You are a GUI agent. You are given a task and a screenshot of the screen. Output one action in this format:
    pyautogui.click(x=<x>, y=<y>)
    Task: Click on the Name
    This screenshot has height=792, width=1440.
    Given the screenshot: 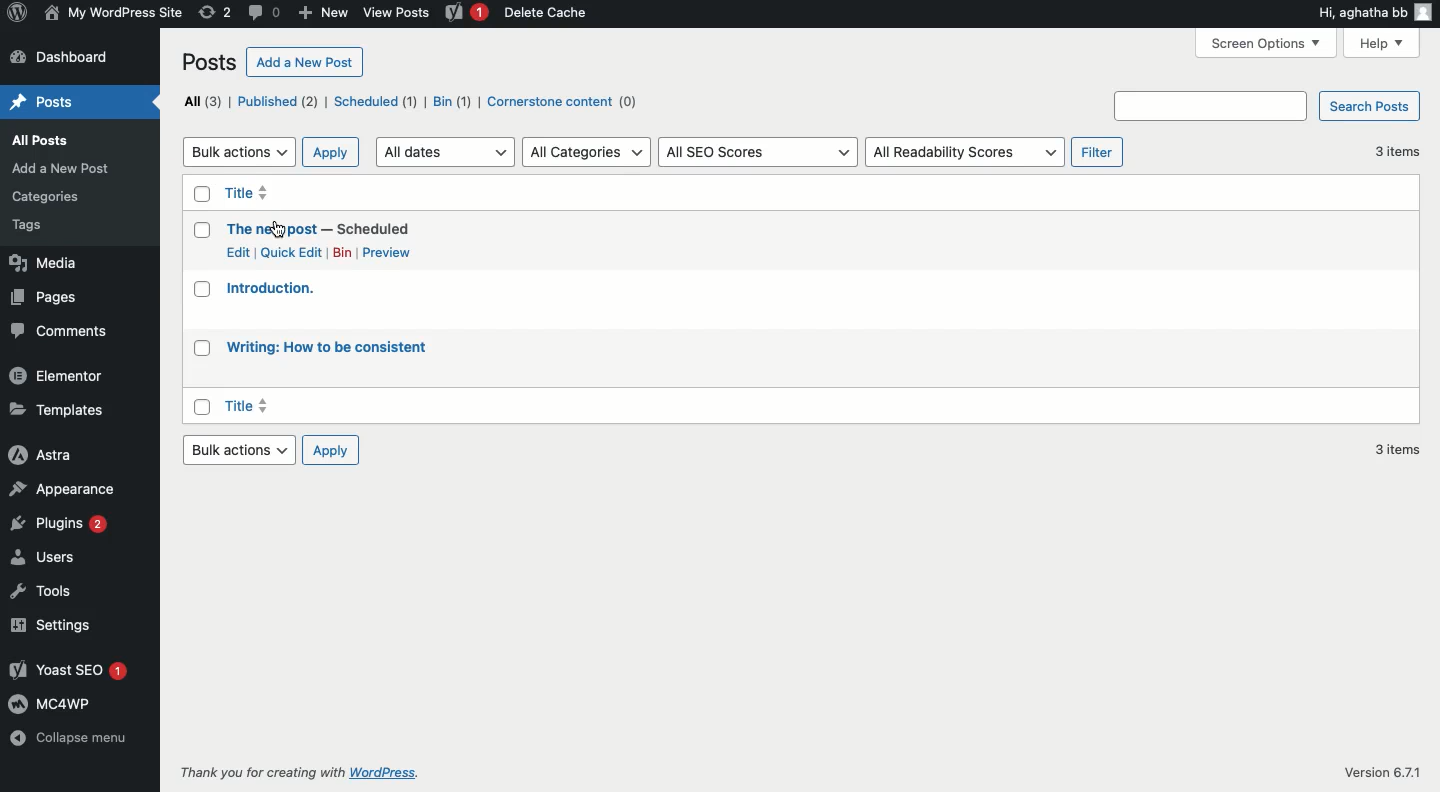 What is the action you would take?
    pyautogui.click(x=116, y=14)
    